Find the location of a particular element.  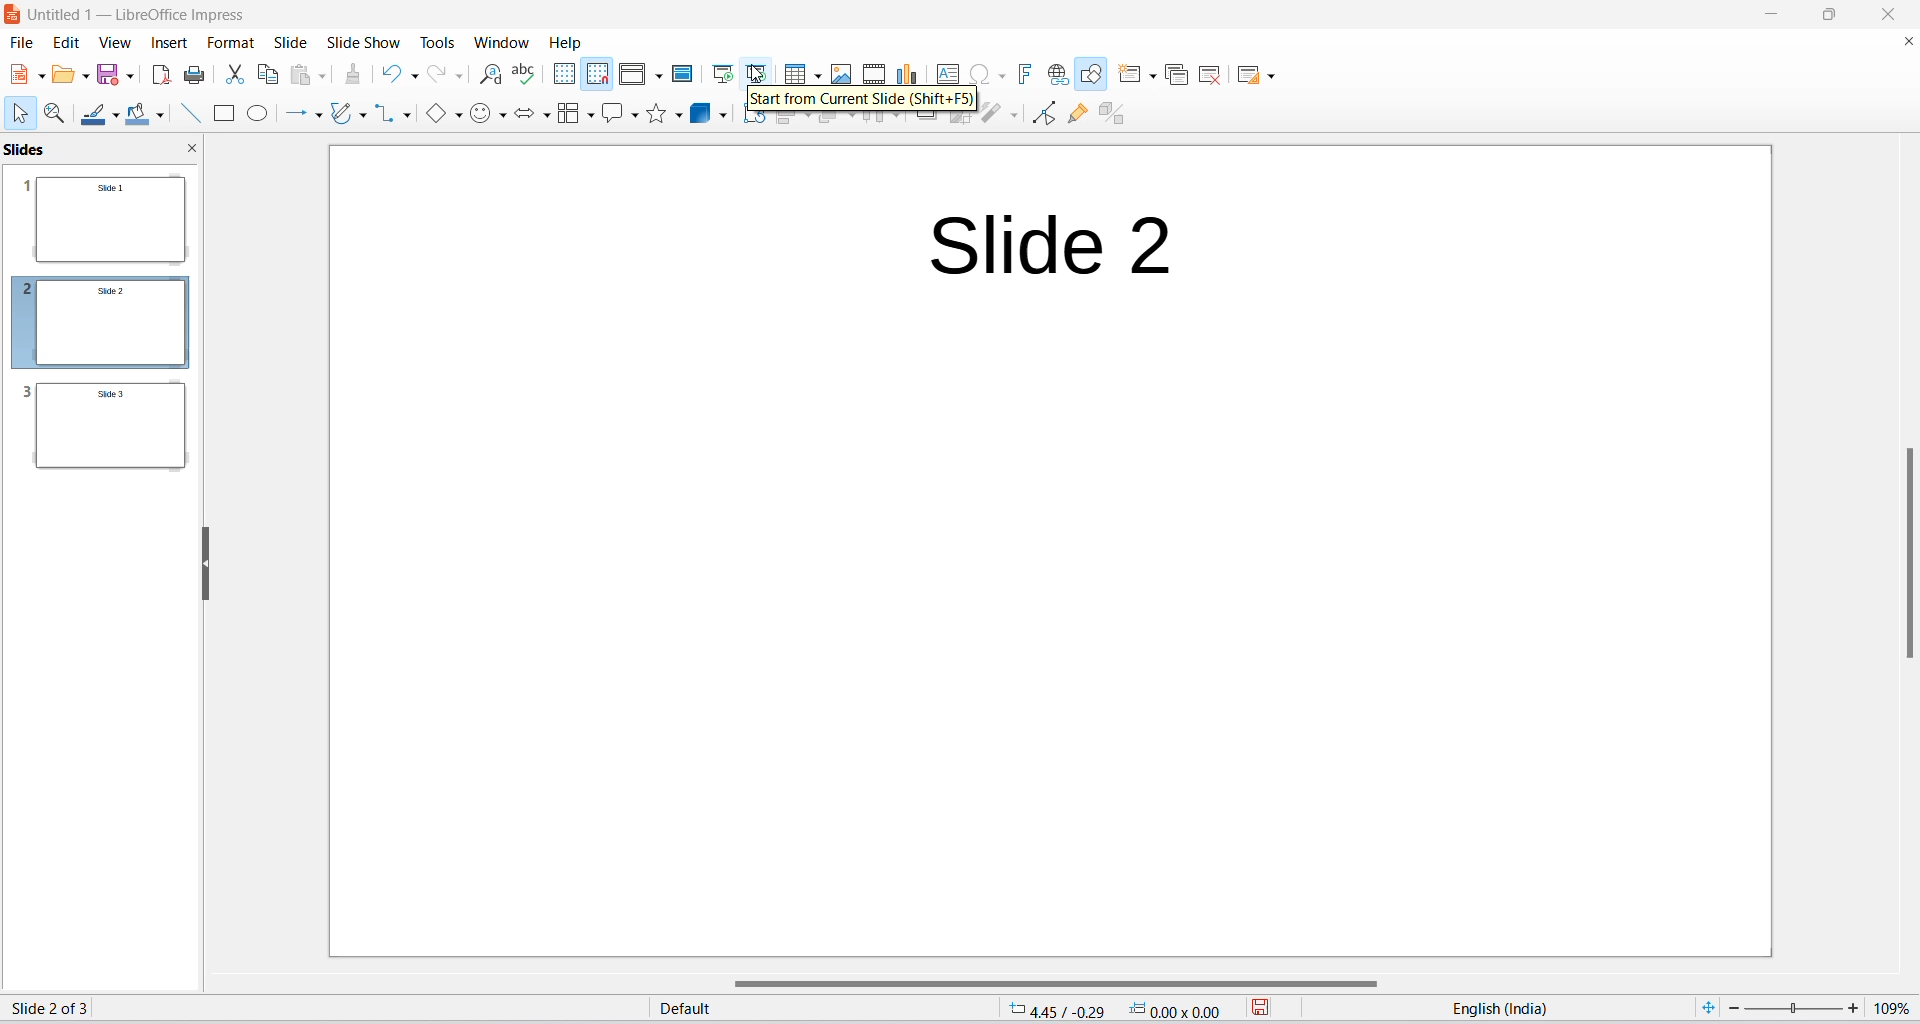

current slide is located at coordinates (52, 1008).